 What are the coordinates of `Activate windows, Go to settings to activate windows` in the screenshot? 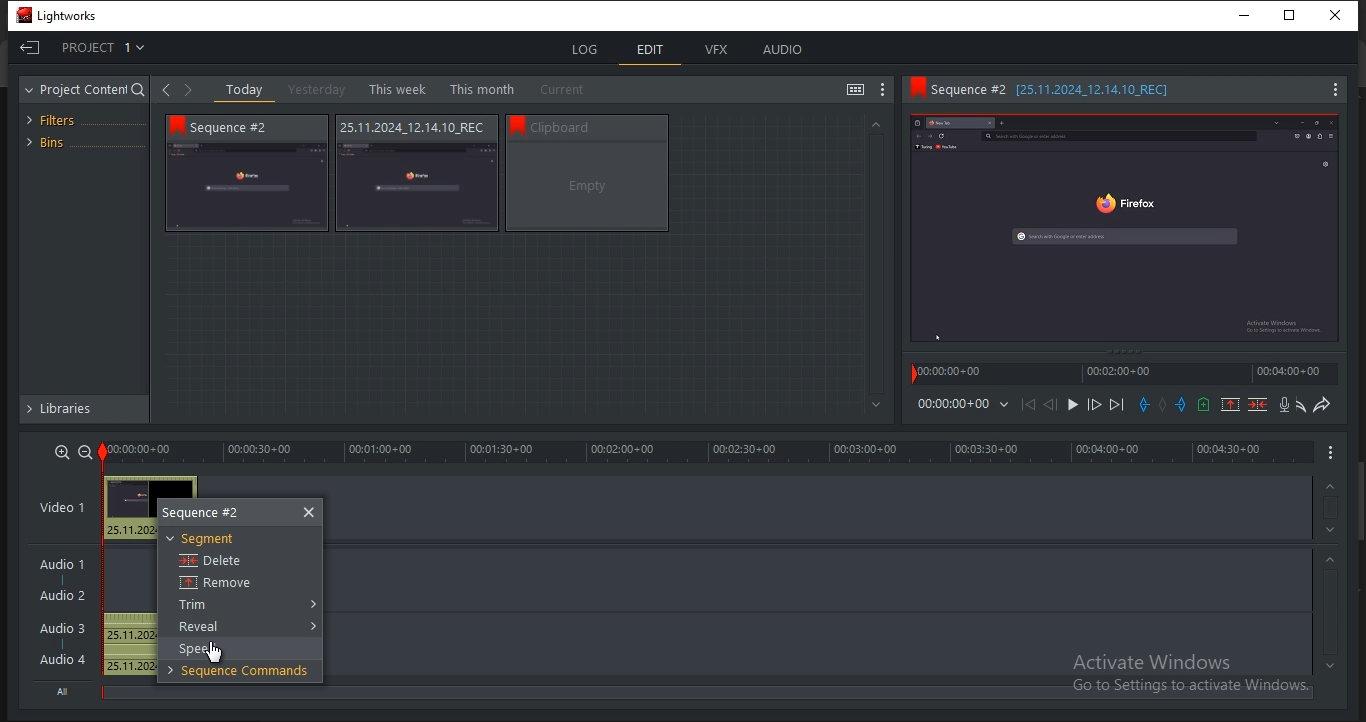 It's located at (1189, 674).